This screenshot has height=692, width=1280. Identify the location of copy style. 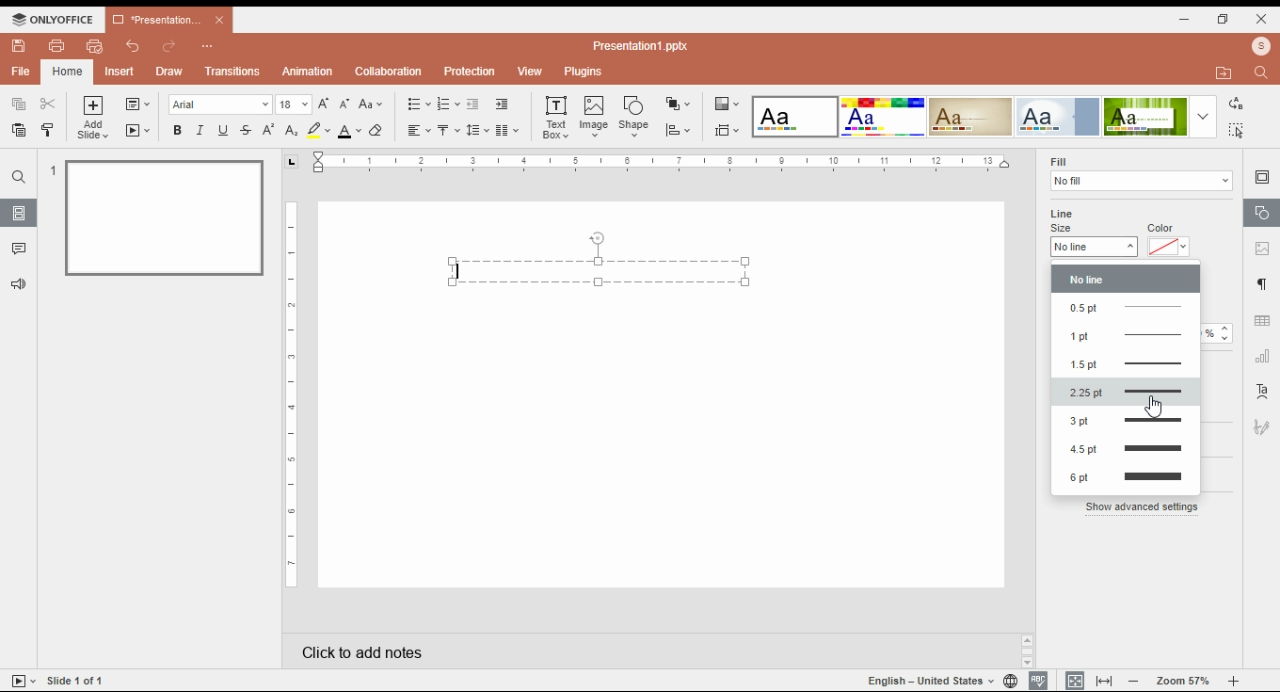
(47, 129).